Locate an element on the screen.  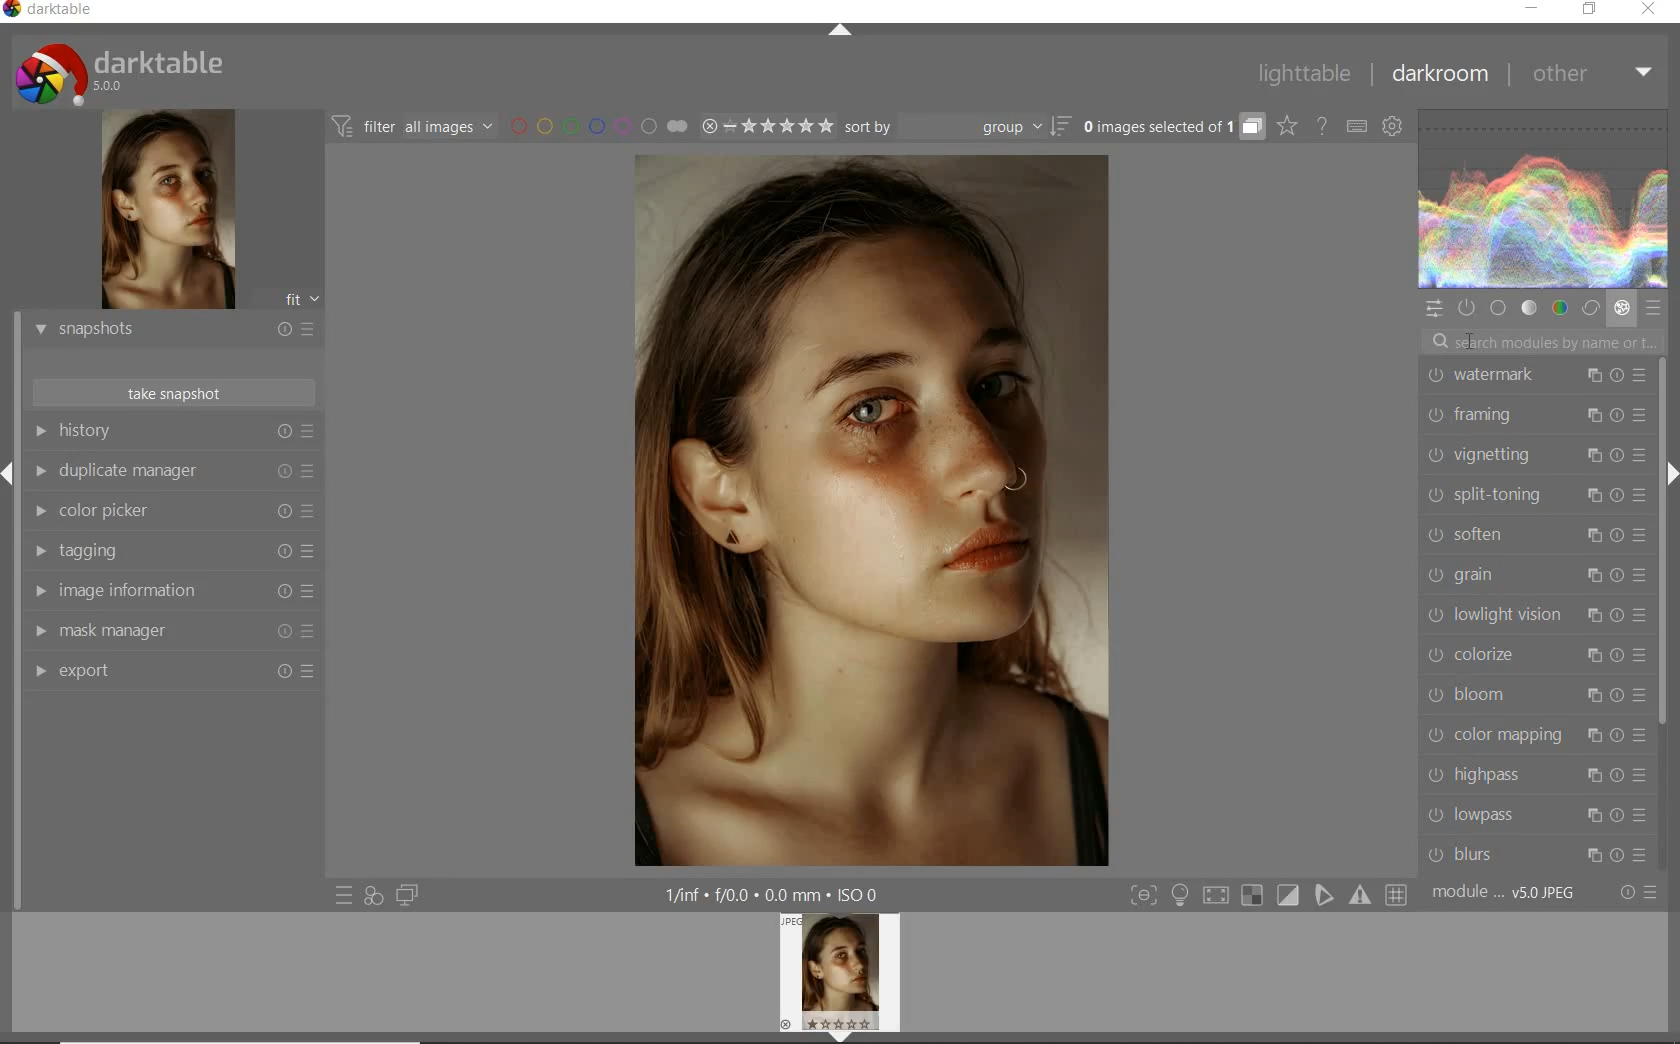
effect is located at coordinates (1621, 308).